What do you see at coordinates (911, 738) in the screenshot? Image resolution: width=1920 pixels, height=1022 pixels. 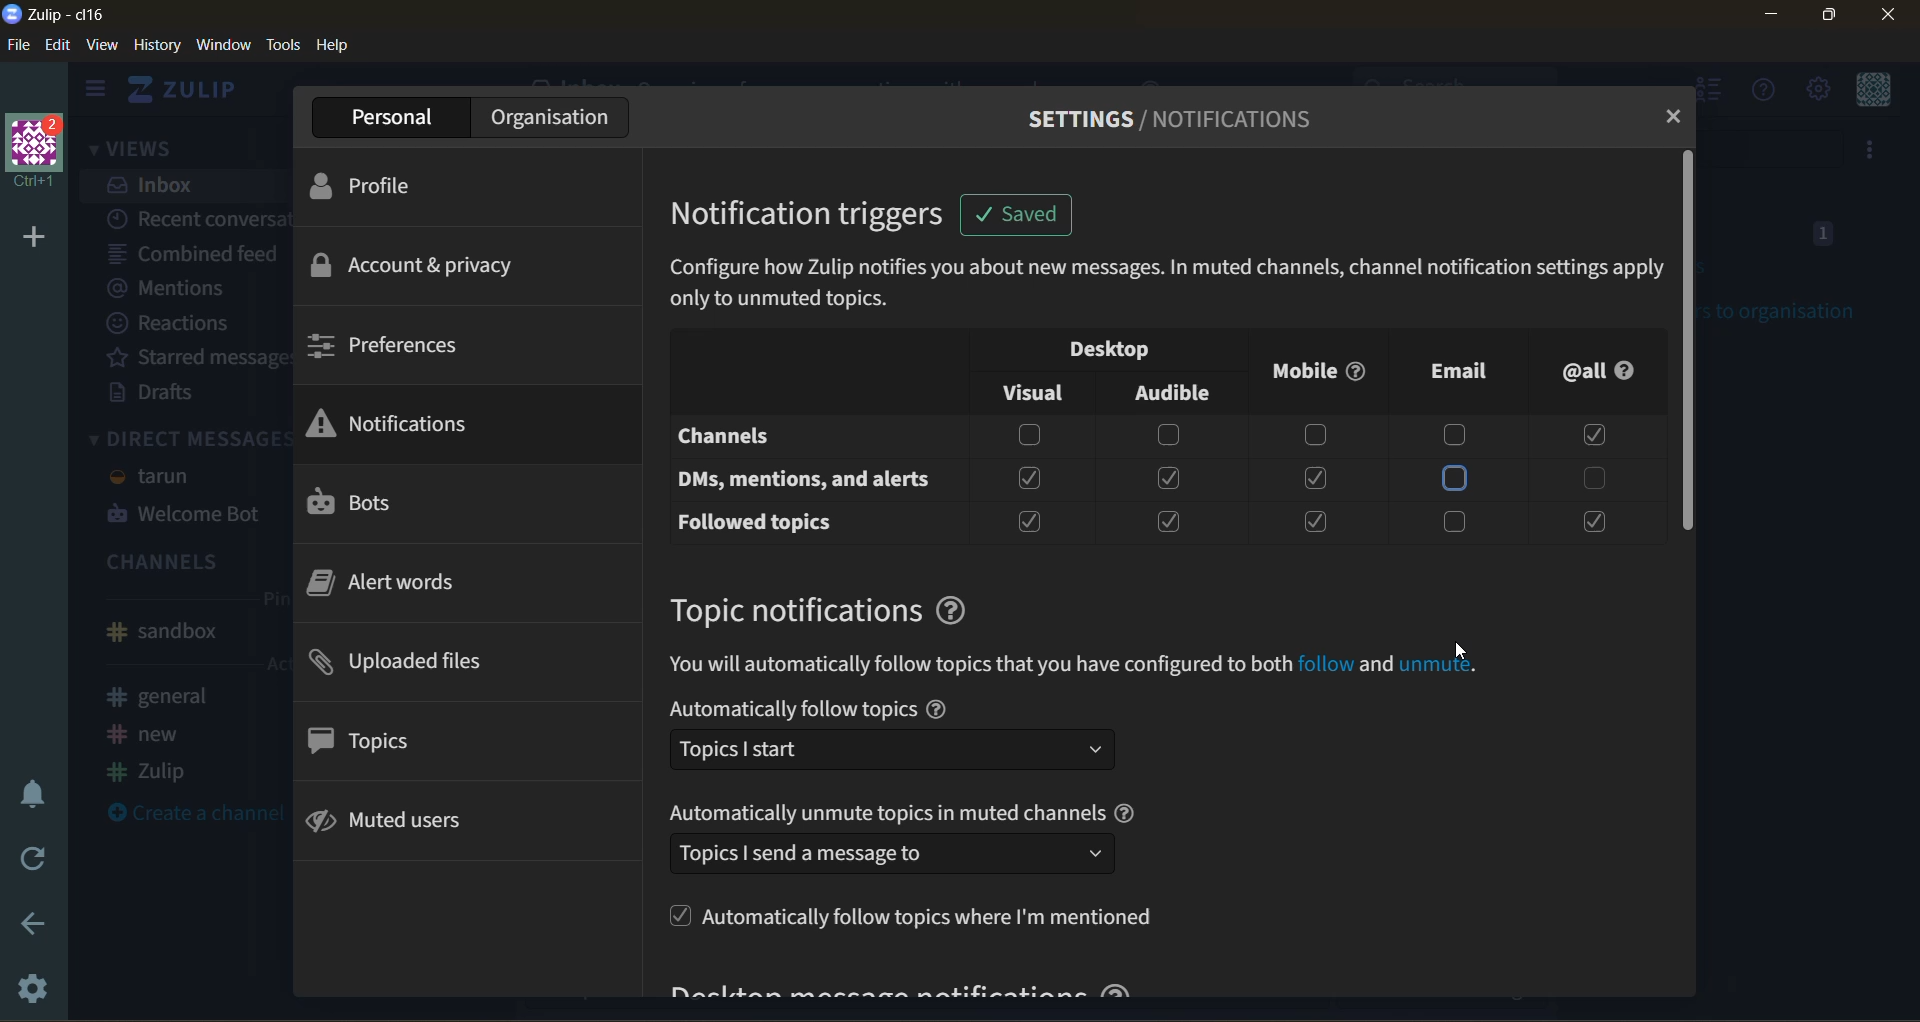 I see `automatically follow topics` at bounding box center [911, 738].